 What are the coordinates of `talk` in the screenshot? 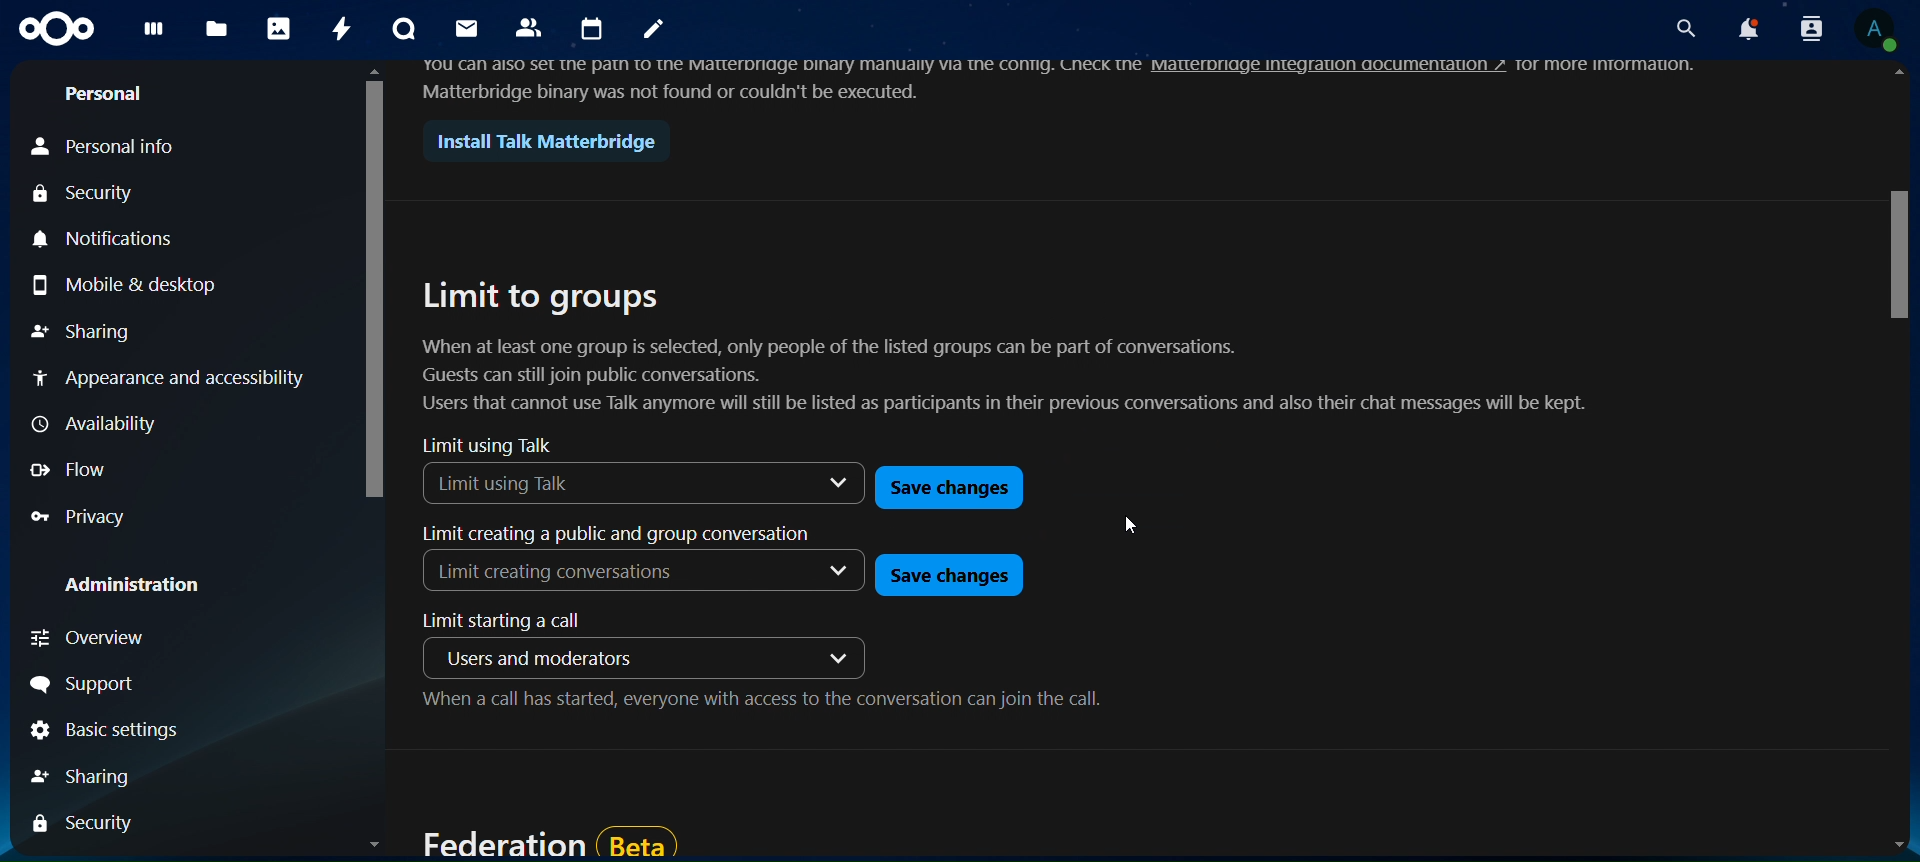 It's located at (401, 30).